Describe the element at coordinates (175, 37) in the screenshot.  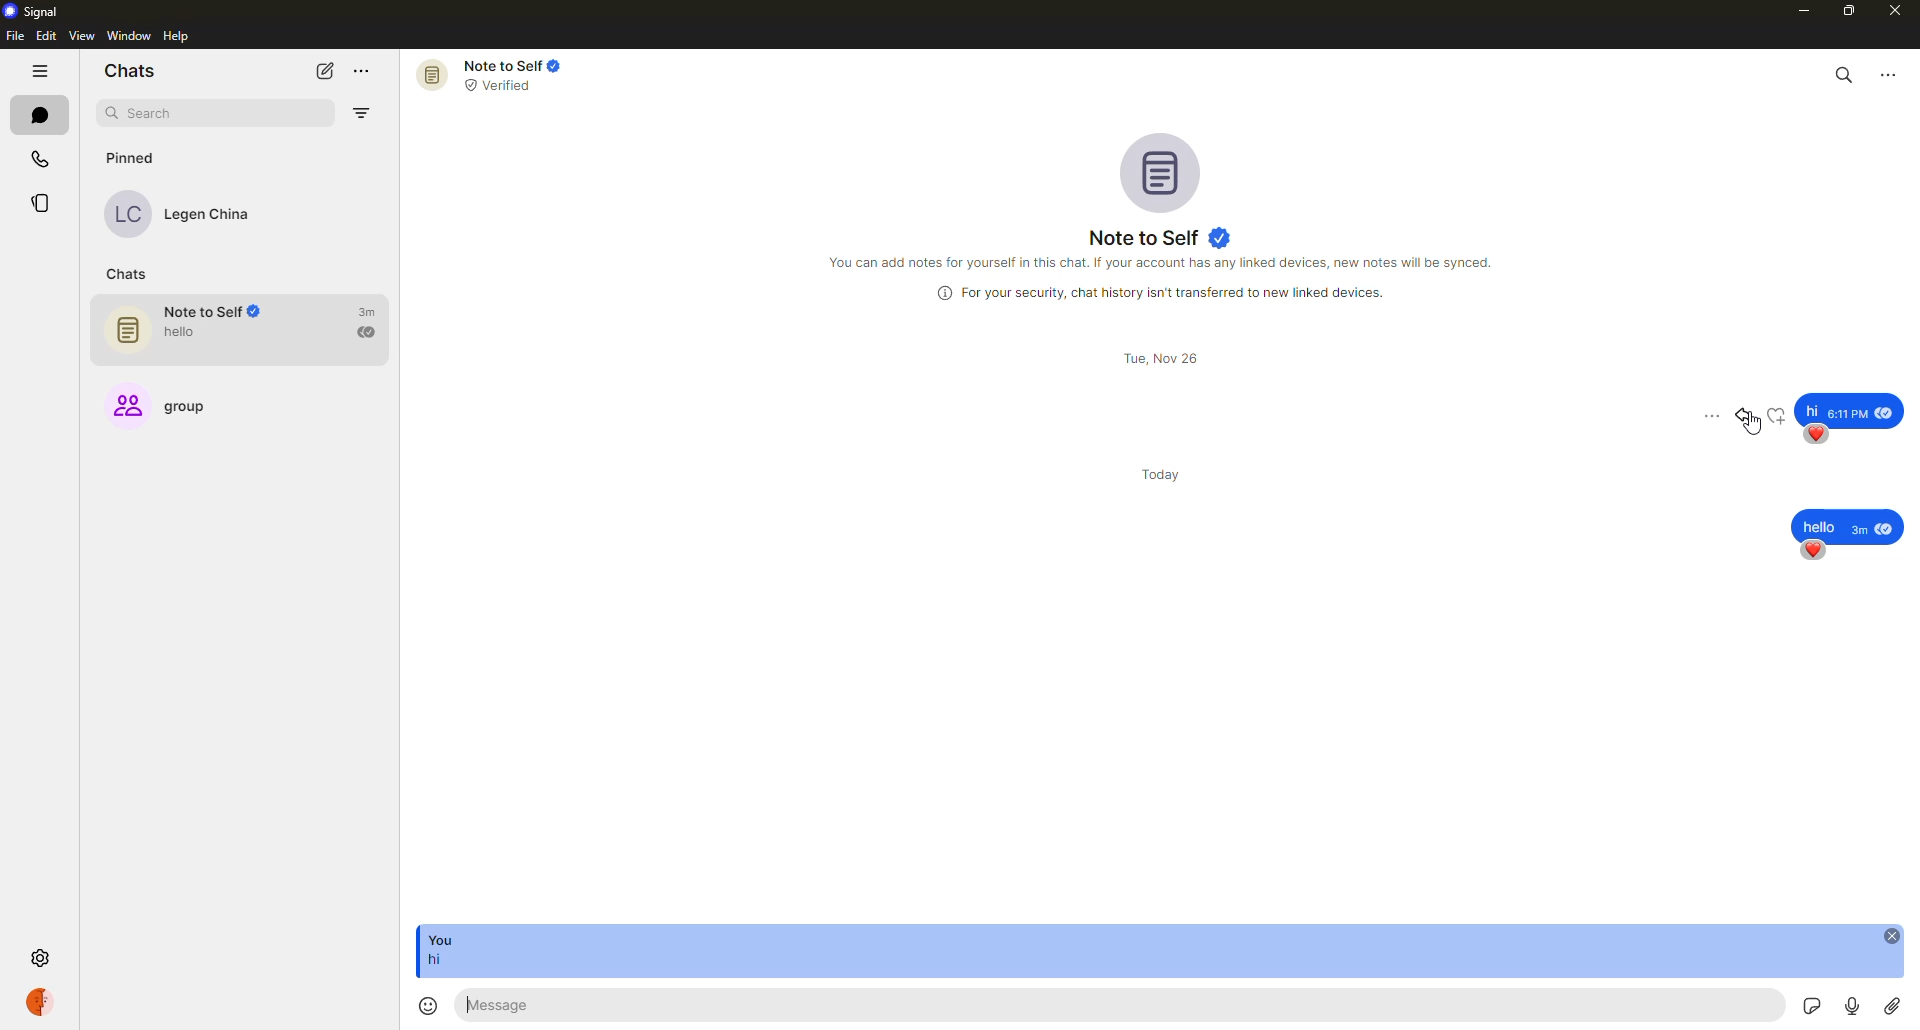
I see `help` at that location.